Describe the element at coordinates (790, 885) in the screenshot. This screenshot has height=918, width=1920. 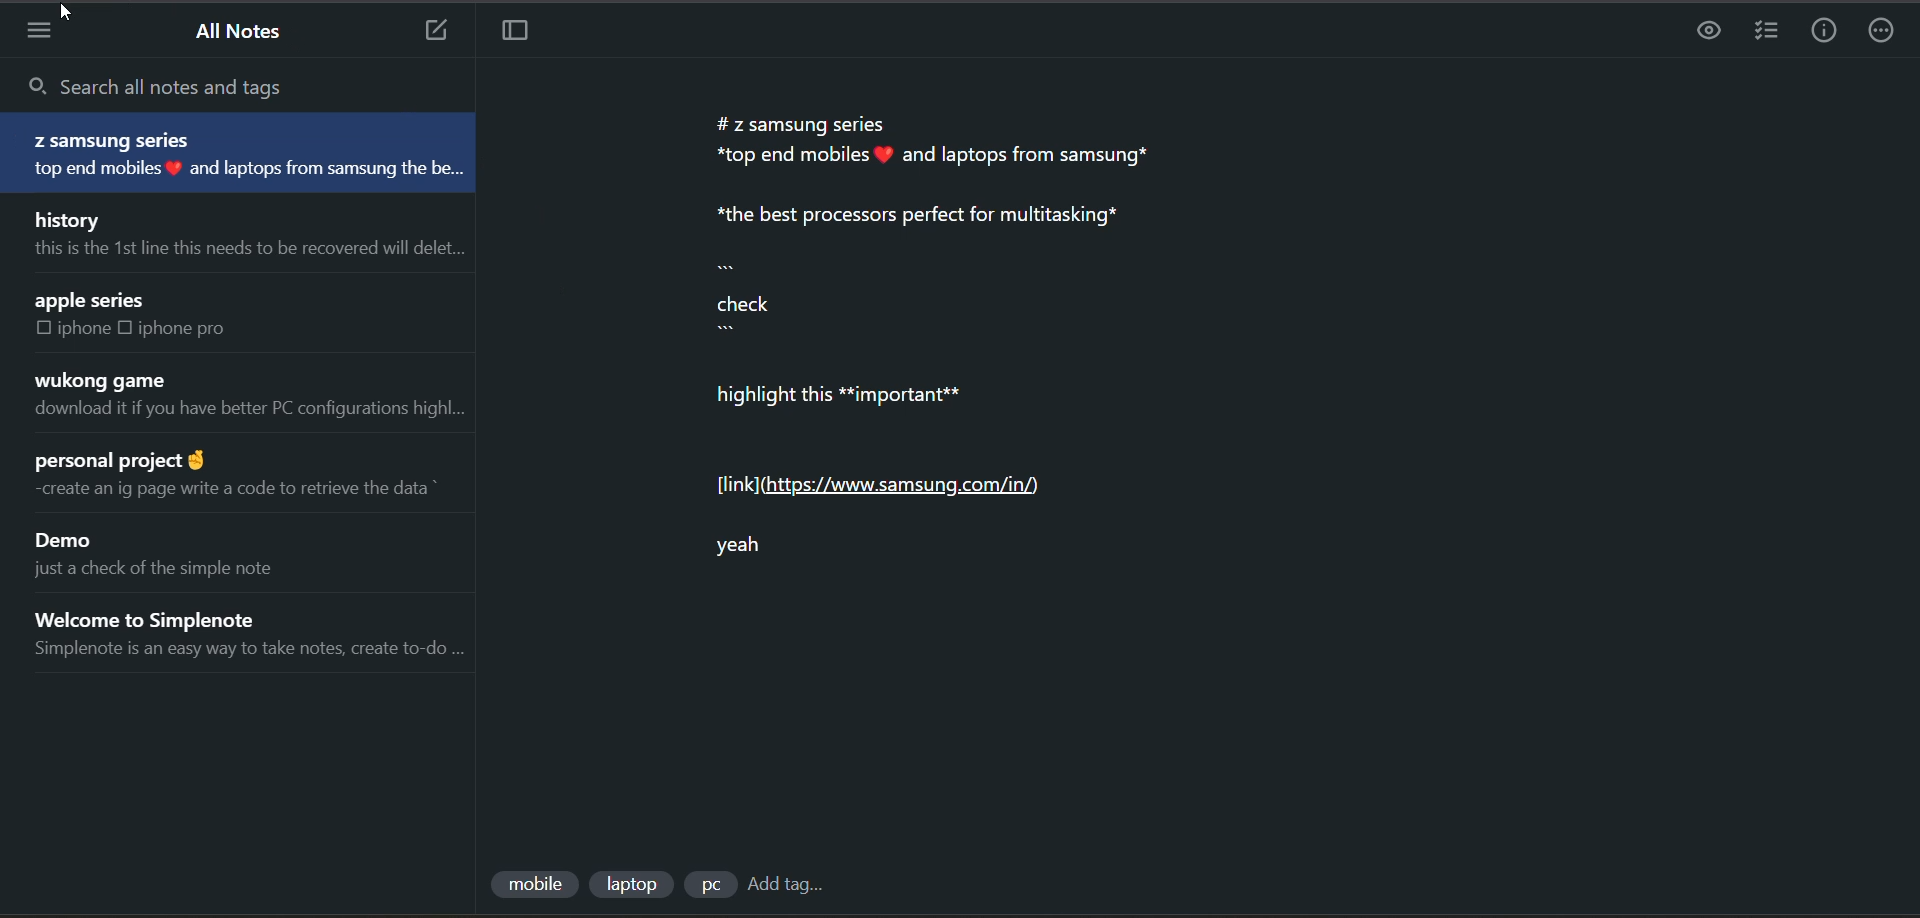
I see `add tag` at that location.